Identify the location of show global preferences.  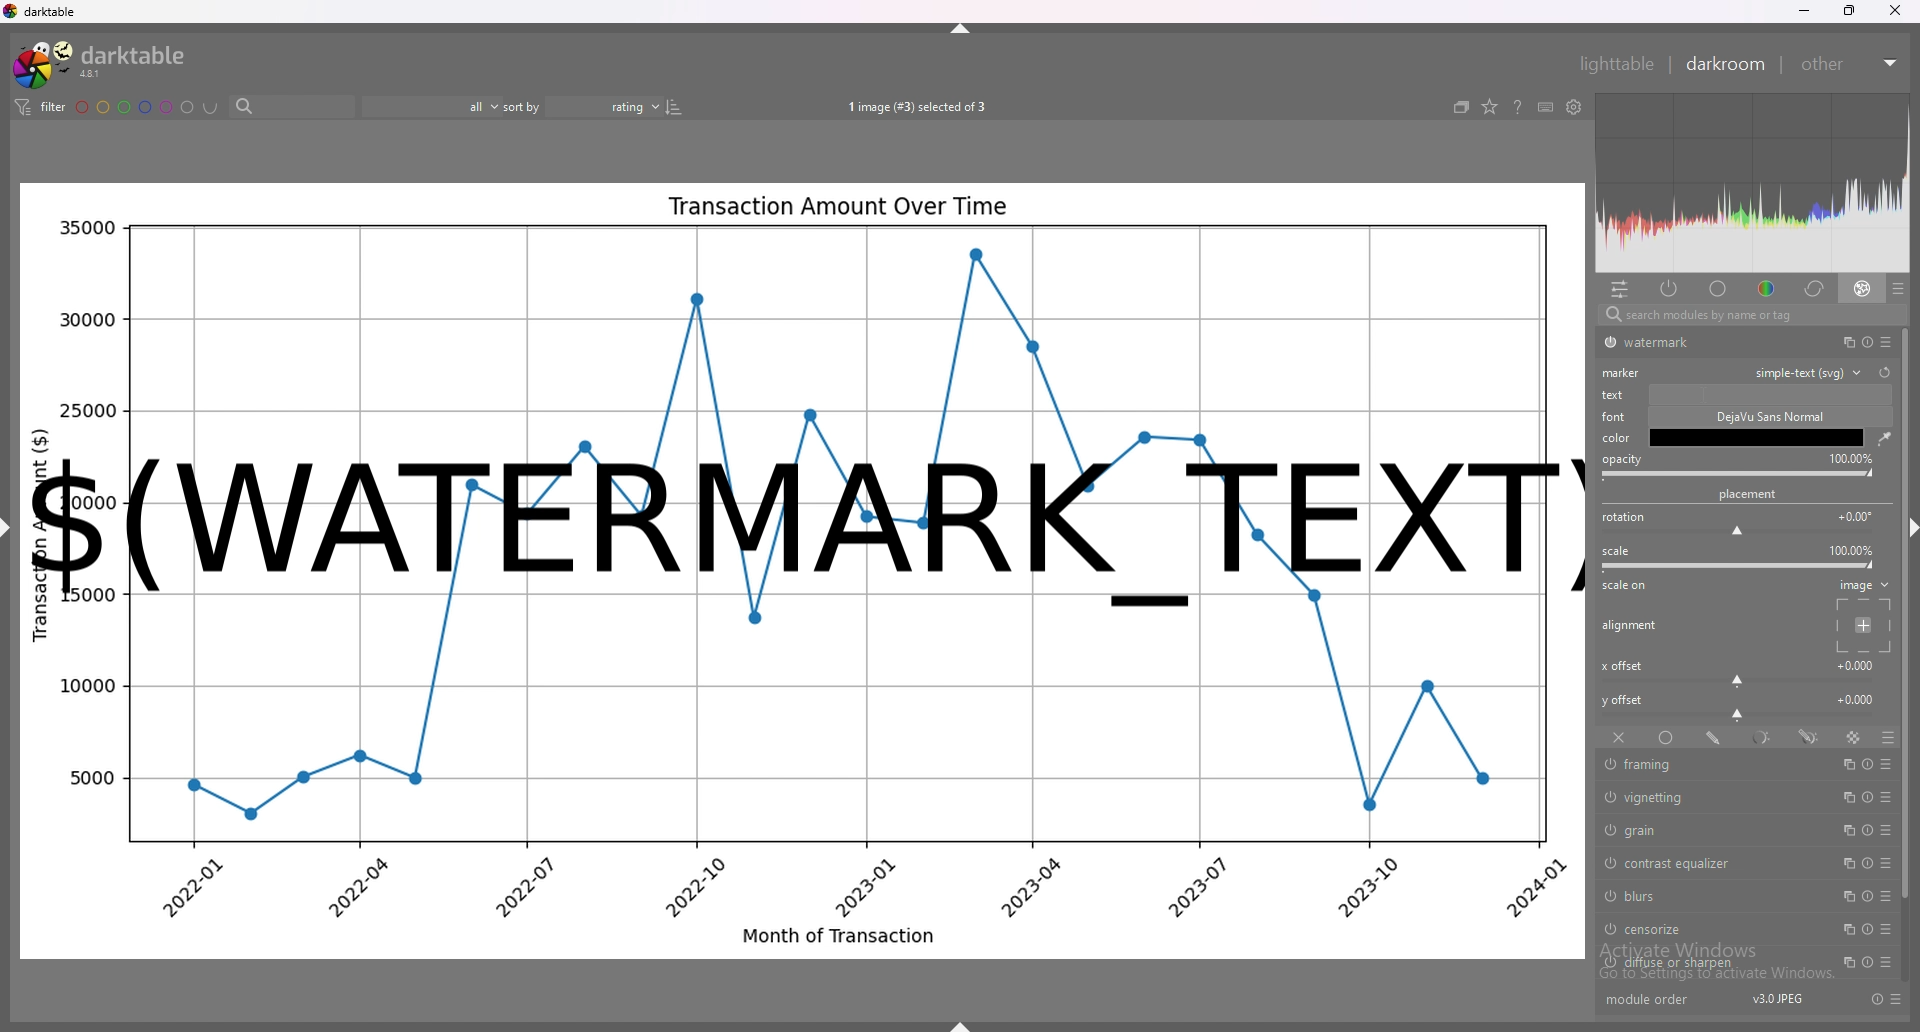
(1573, 107).